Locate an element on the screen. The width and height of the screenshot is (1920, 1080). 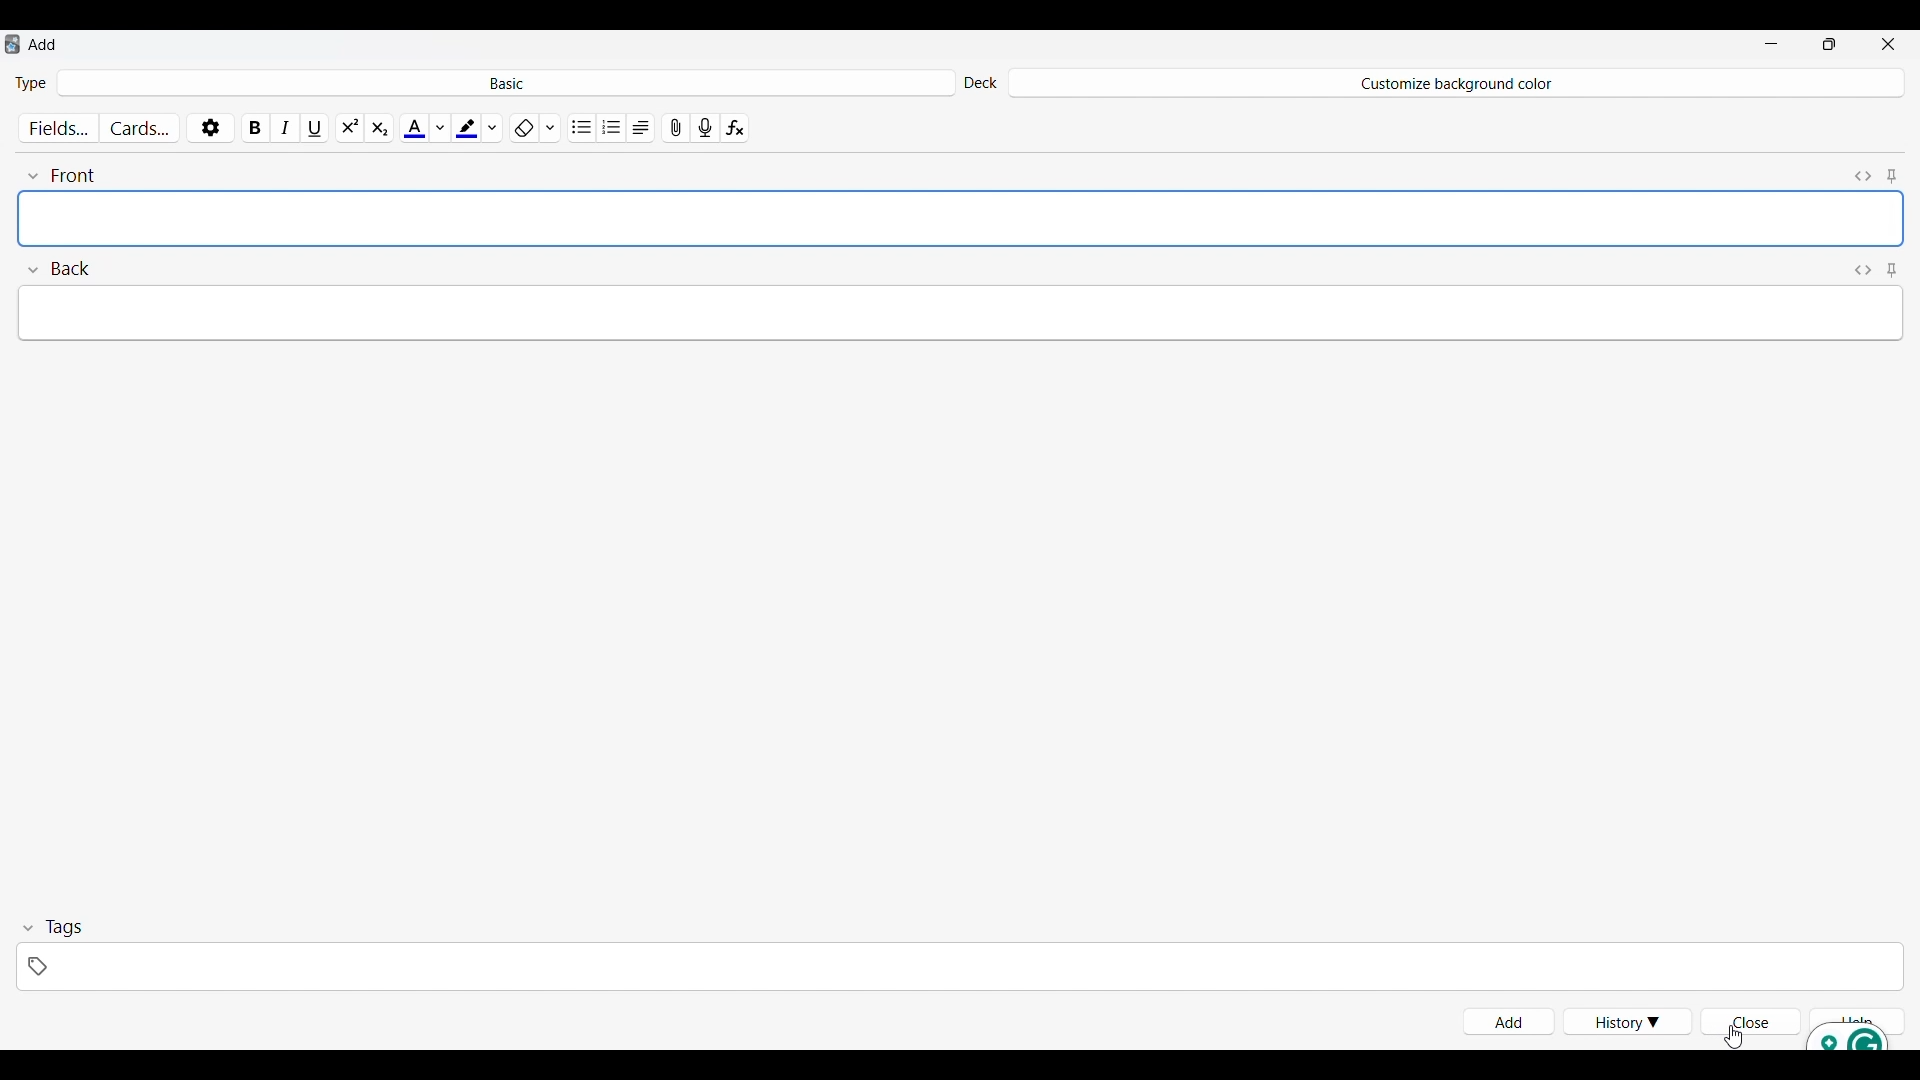
Sub script is located at coordinates (378, 125).